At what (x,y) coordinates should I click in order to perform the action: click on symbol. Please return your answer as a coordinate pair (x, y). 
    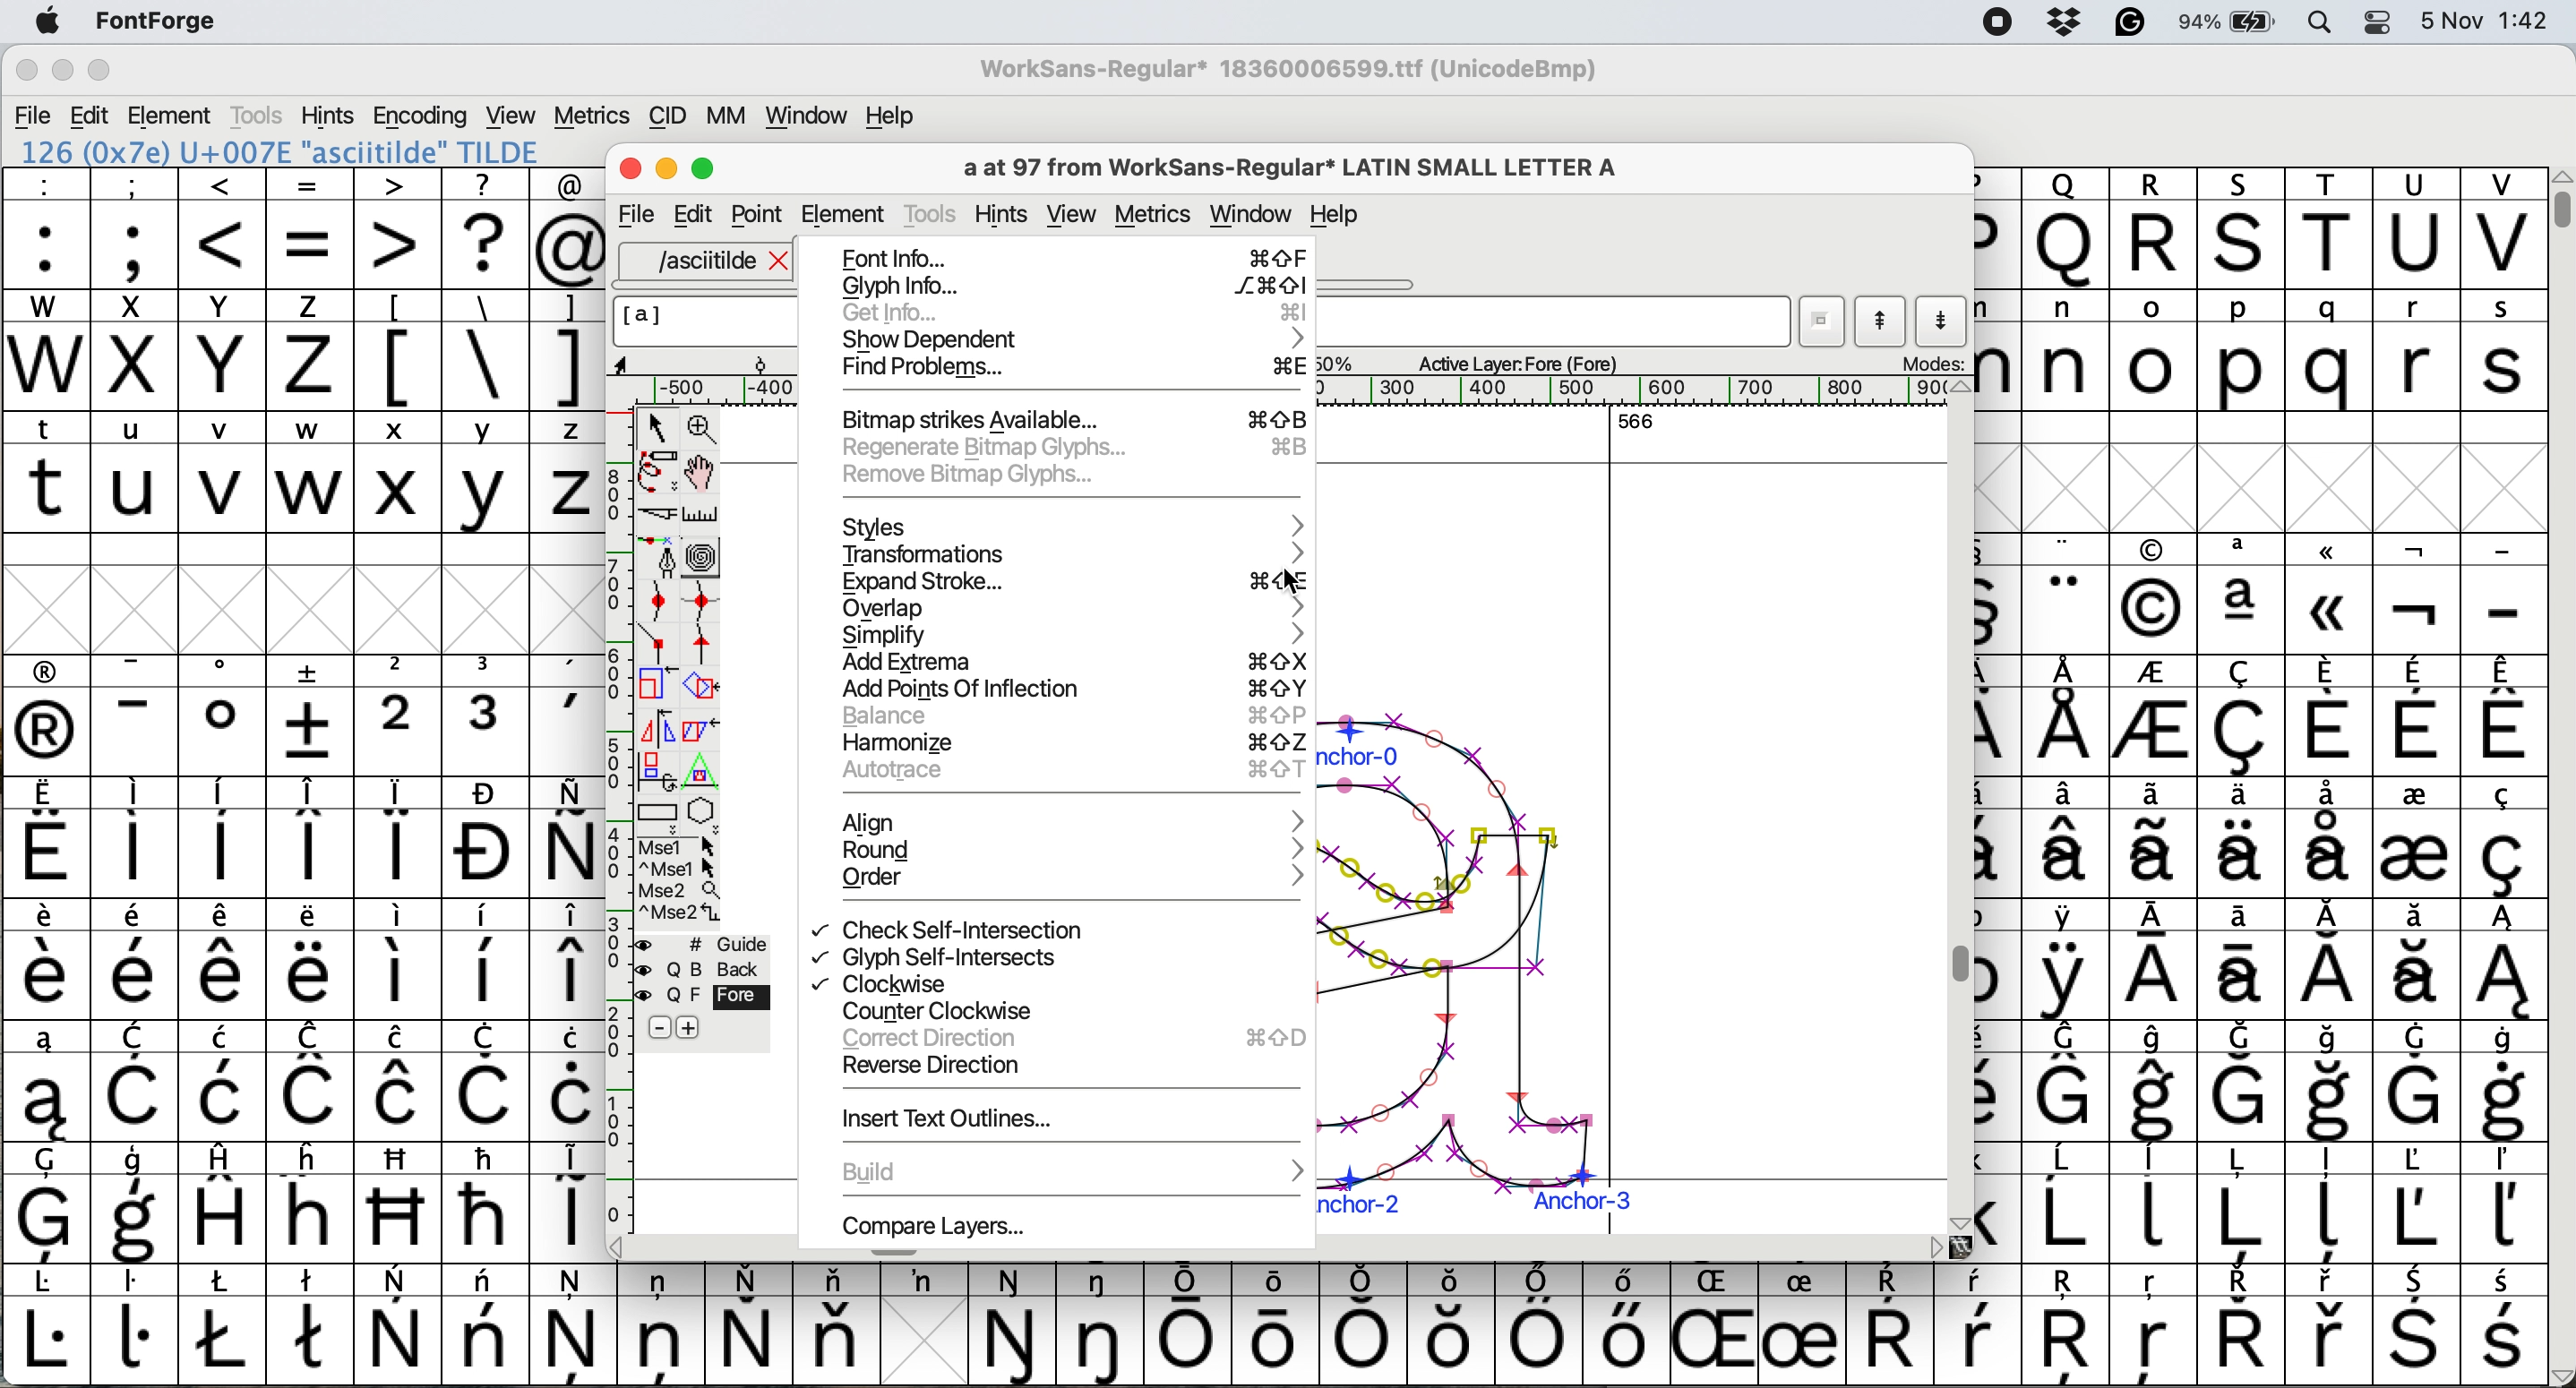
    Looking at the image, I should click on (2416, 960).